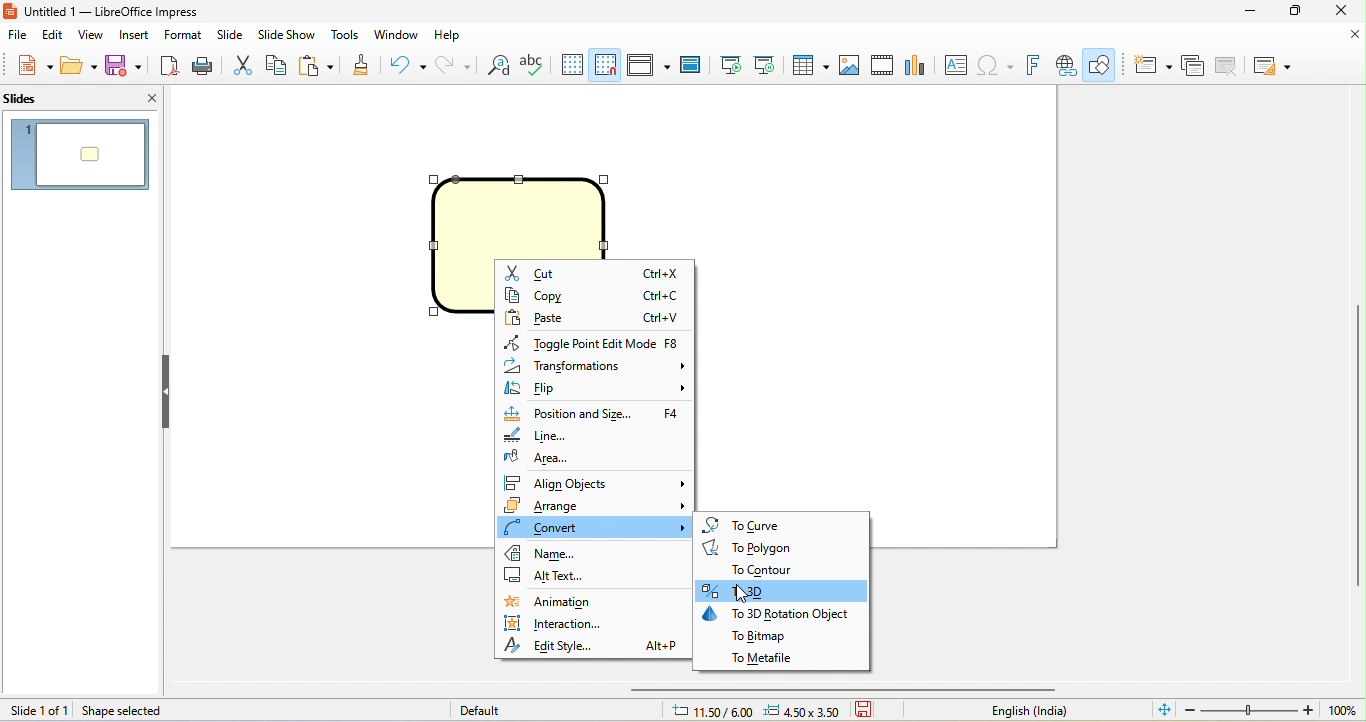  I want to click on paste, so click(319, 66).